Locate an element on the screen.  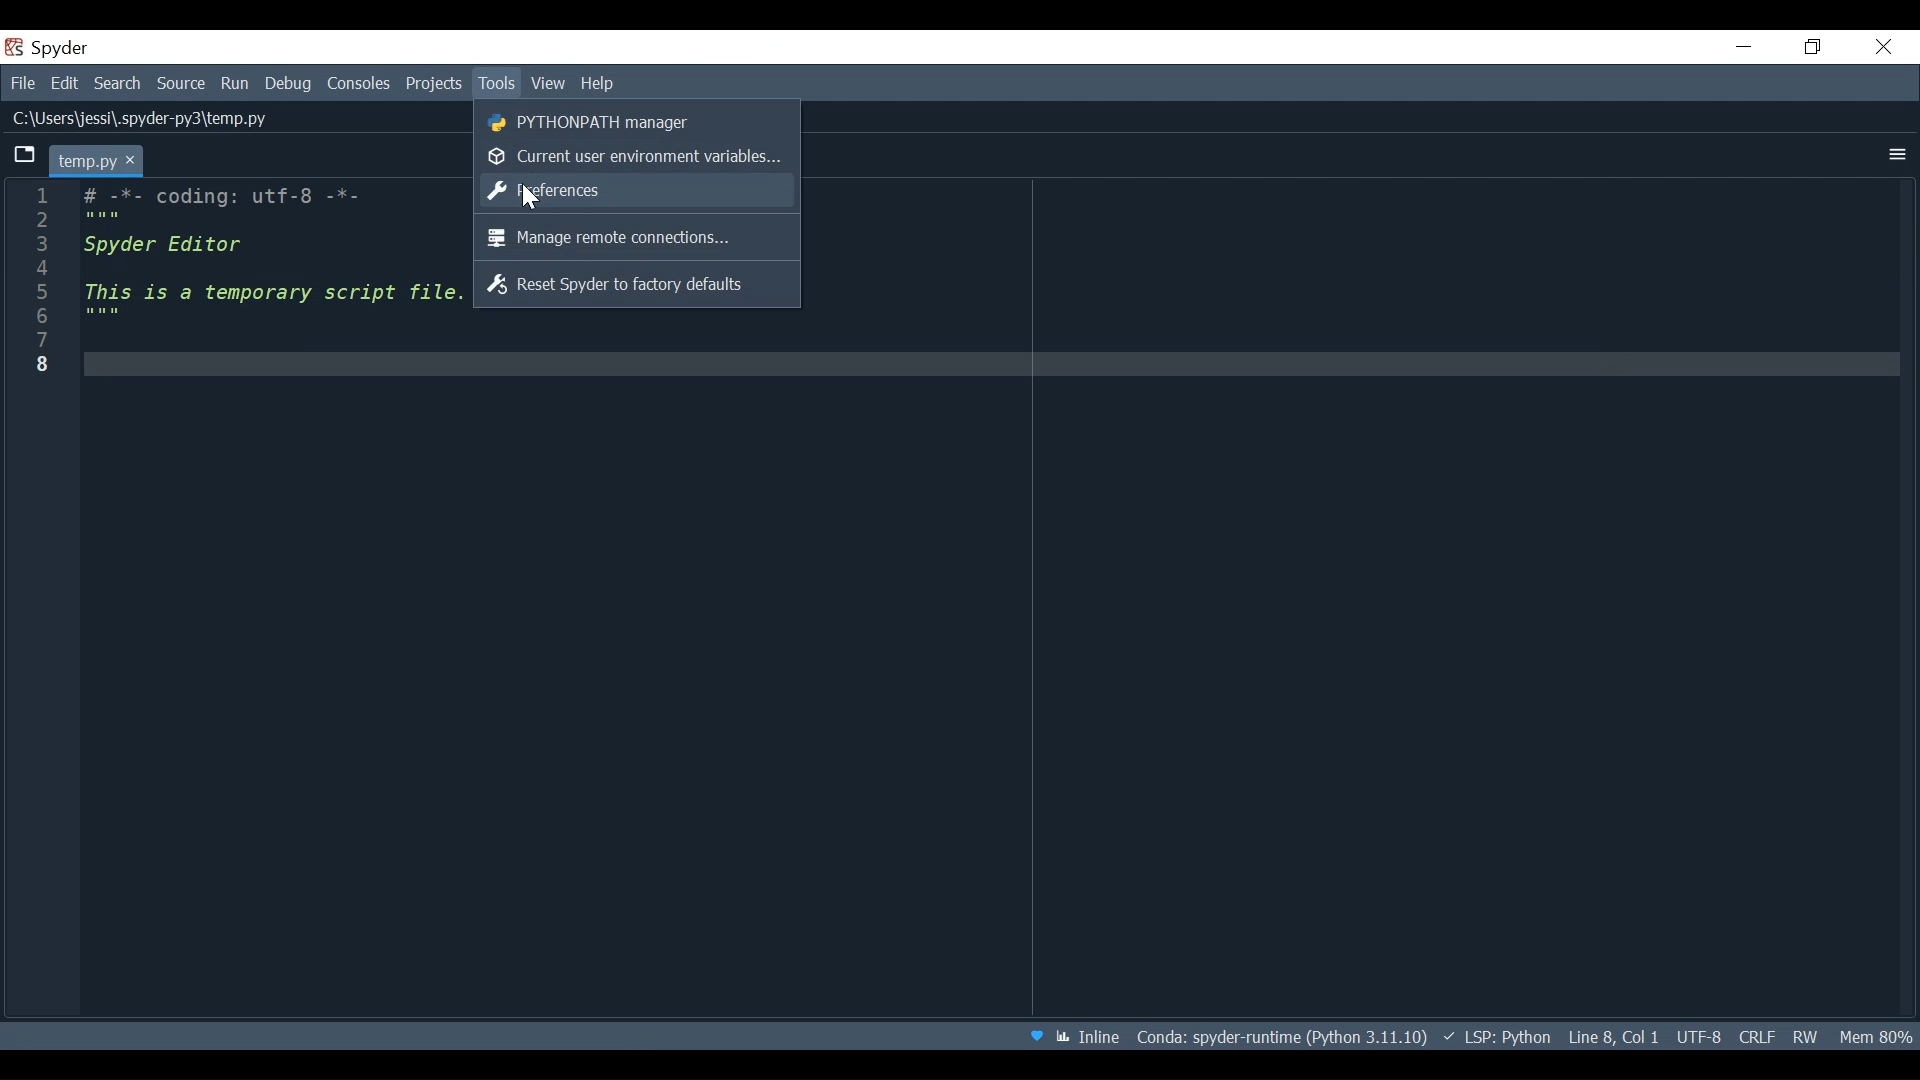
Search is located at coordinates (118, 86).